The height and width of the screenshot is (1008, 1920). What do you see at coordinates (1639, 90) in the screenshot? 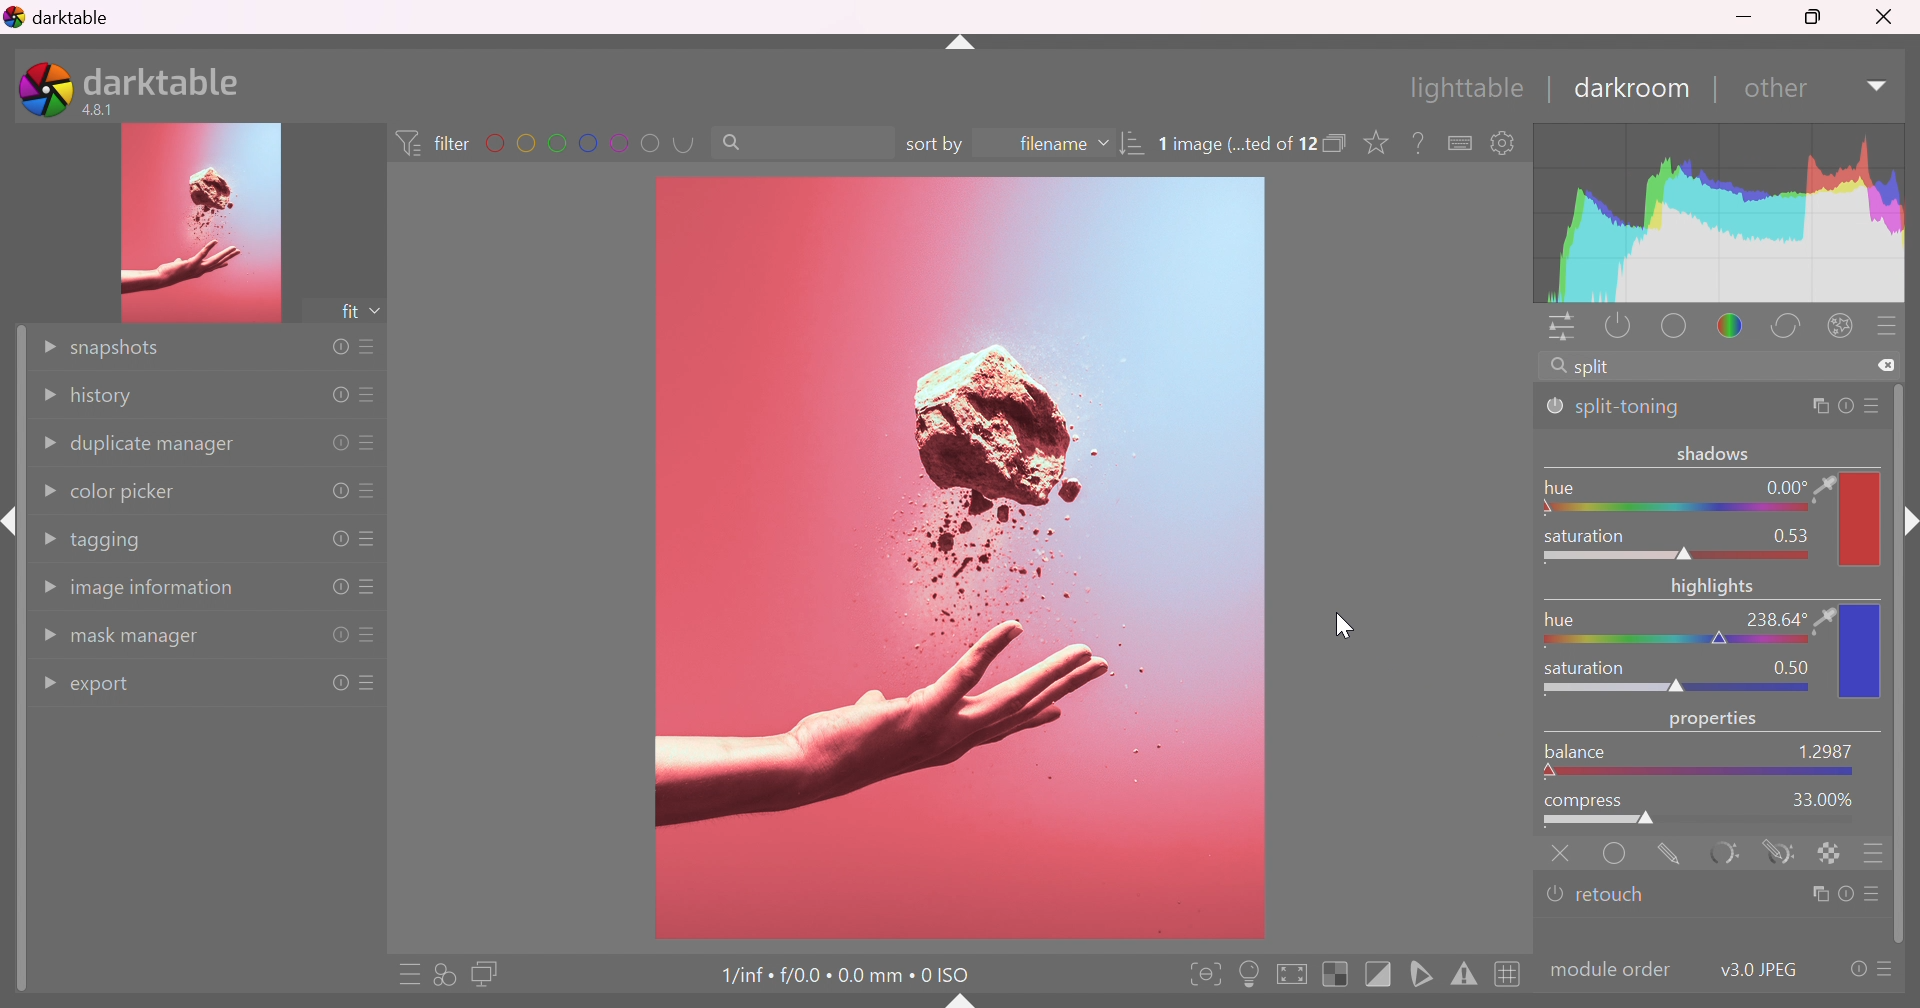
I see `darkroom` at bounding box center [1639, 90].